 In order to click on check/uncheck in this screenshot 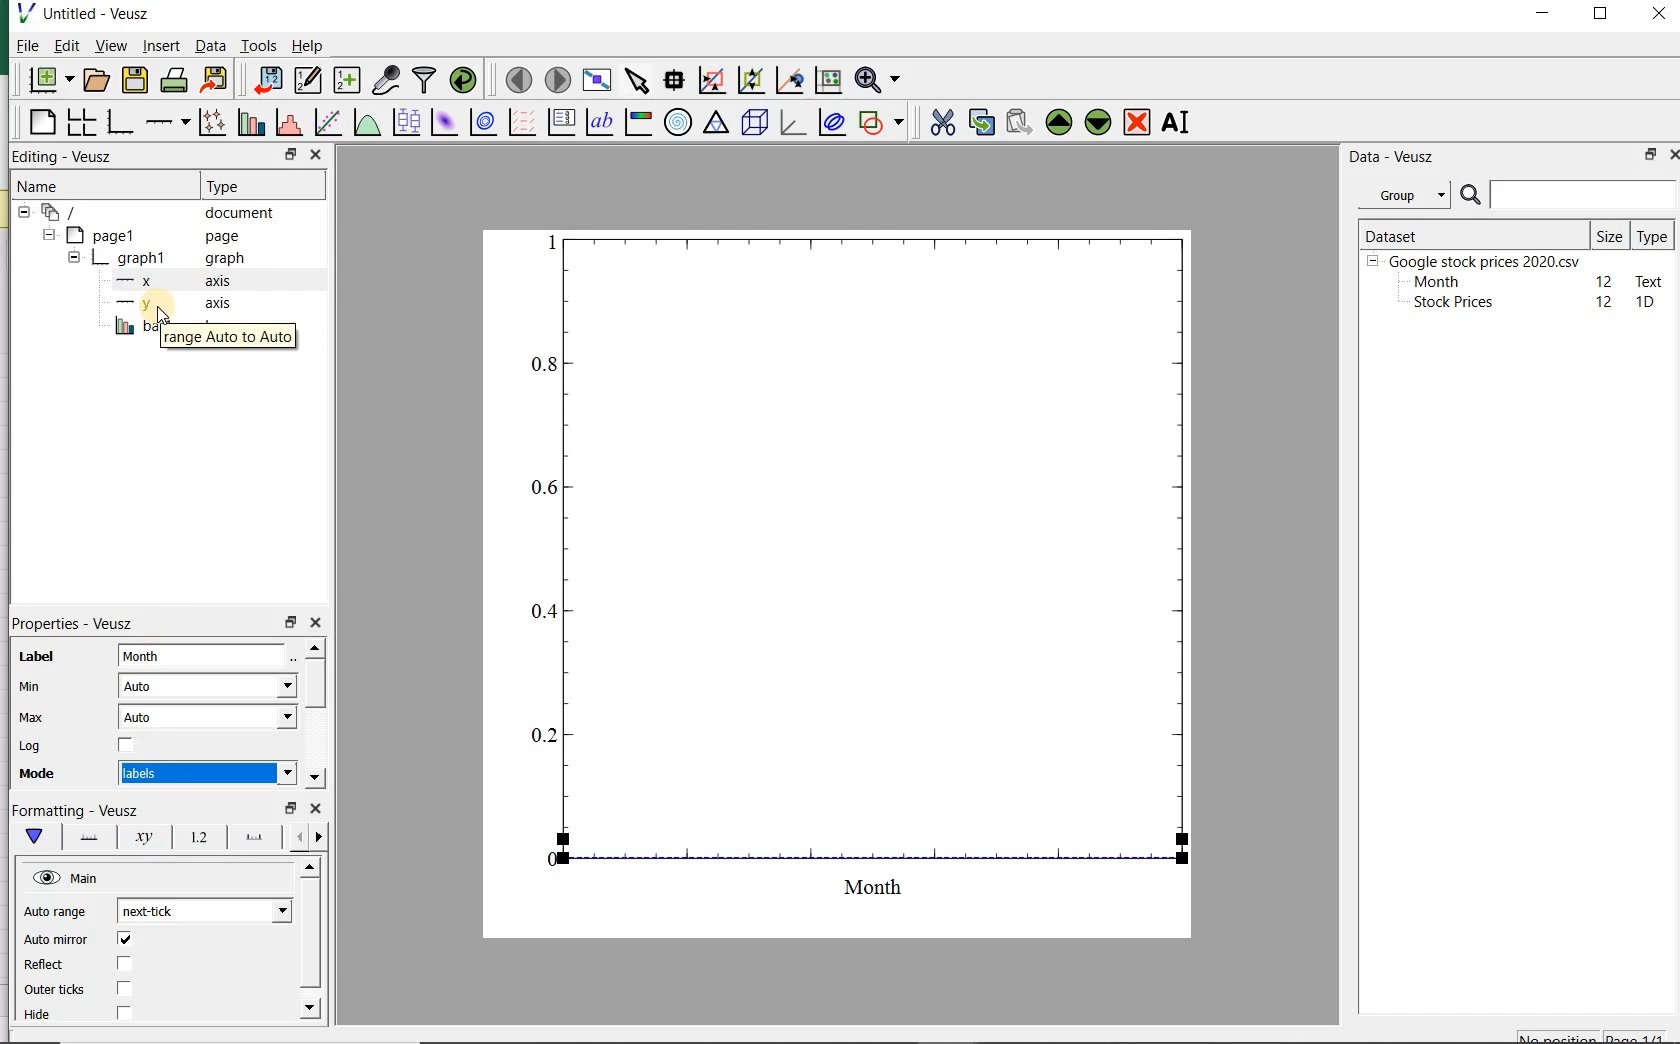, I will do `click(124, 988)`.